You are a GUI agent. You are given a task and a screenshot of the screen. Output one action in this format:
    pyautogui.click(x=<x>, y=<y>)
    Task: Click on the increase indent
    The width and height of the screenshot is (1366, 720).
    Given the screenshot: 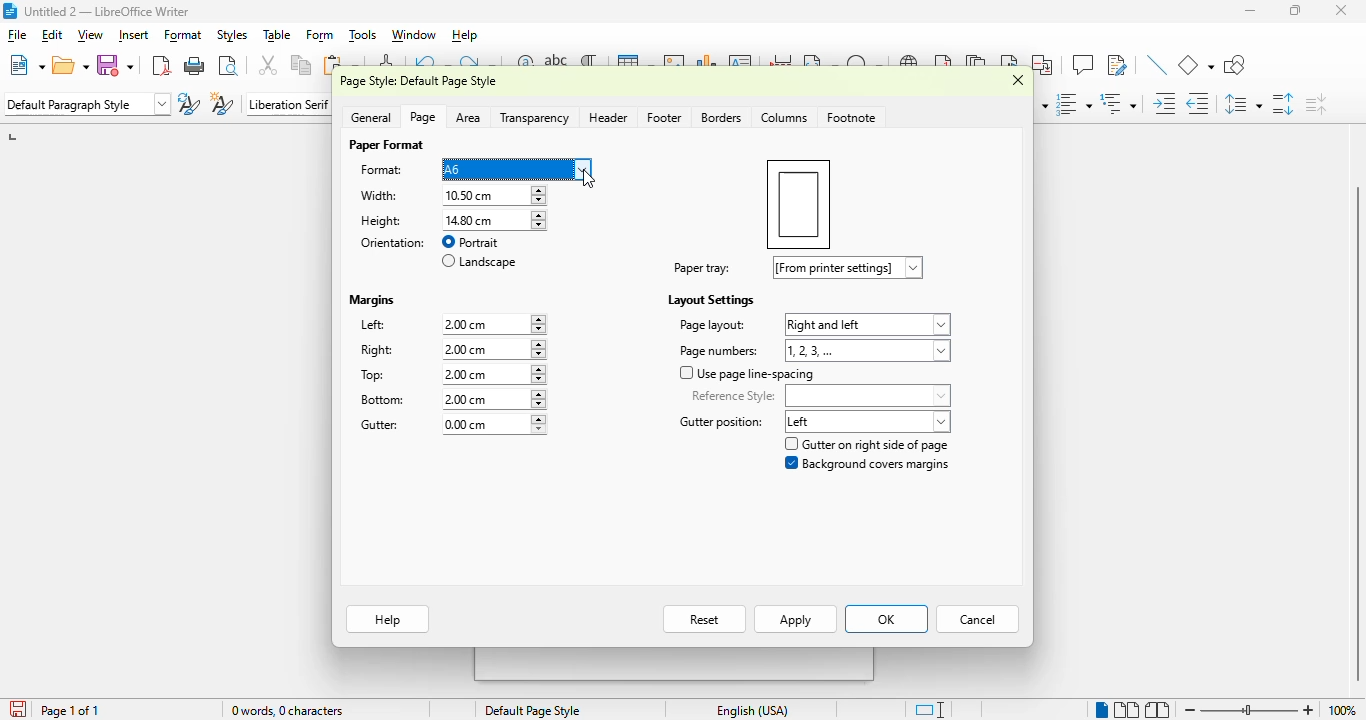 What is the action you would take?
    pyautogui.click(x=1165, y=104)
    